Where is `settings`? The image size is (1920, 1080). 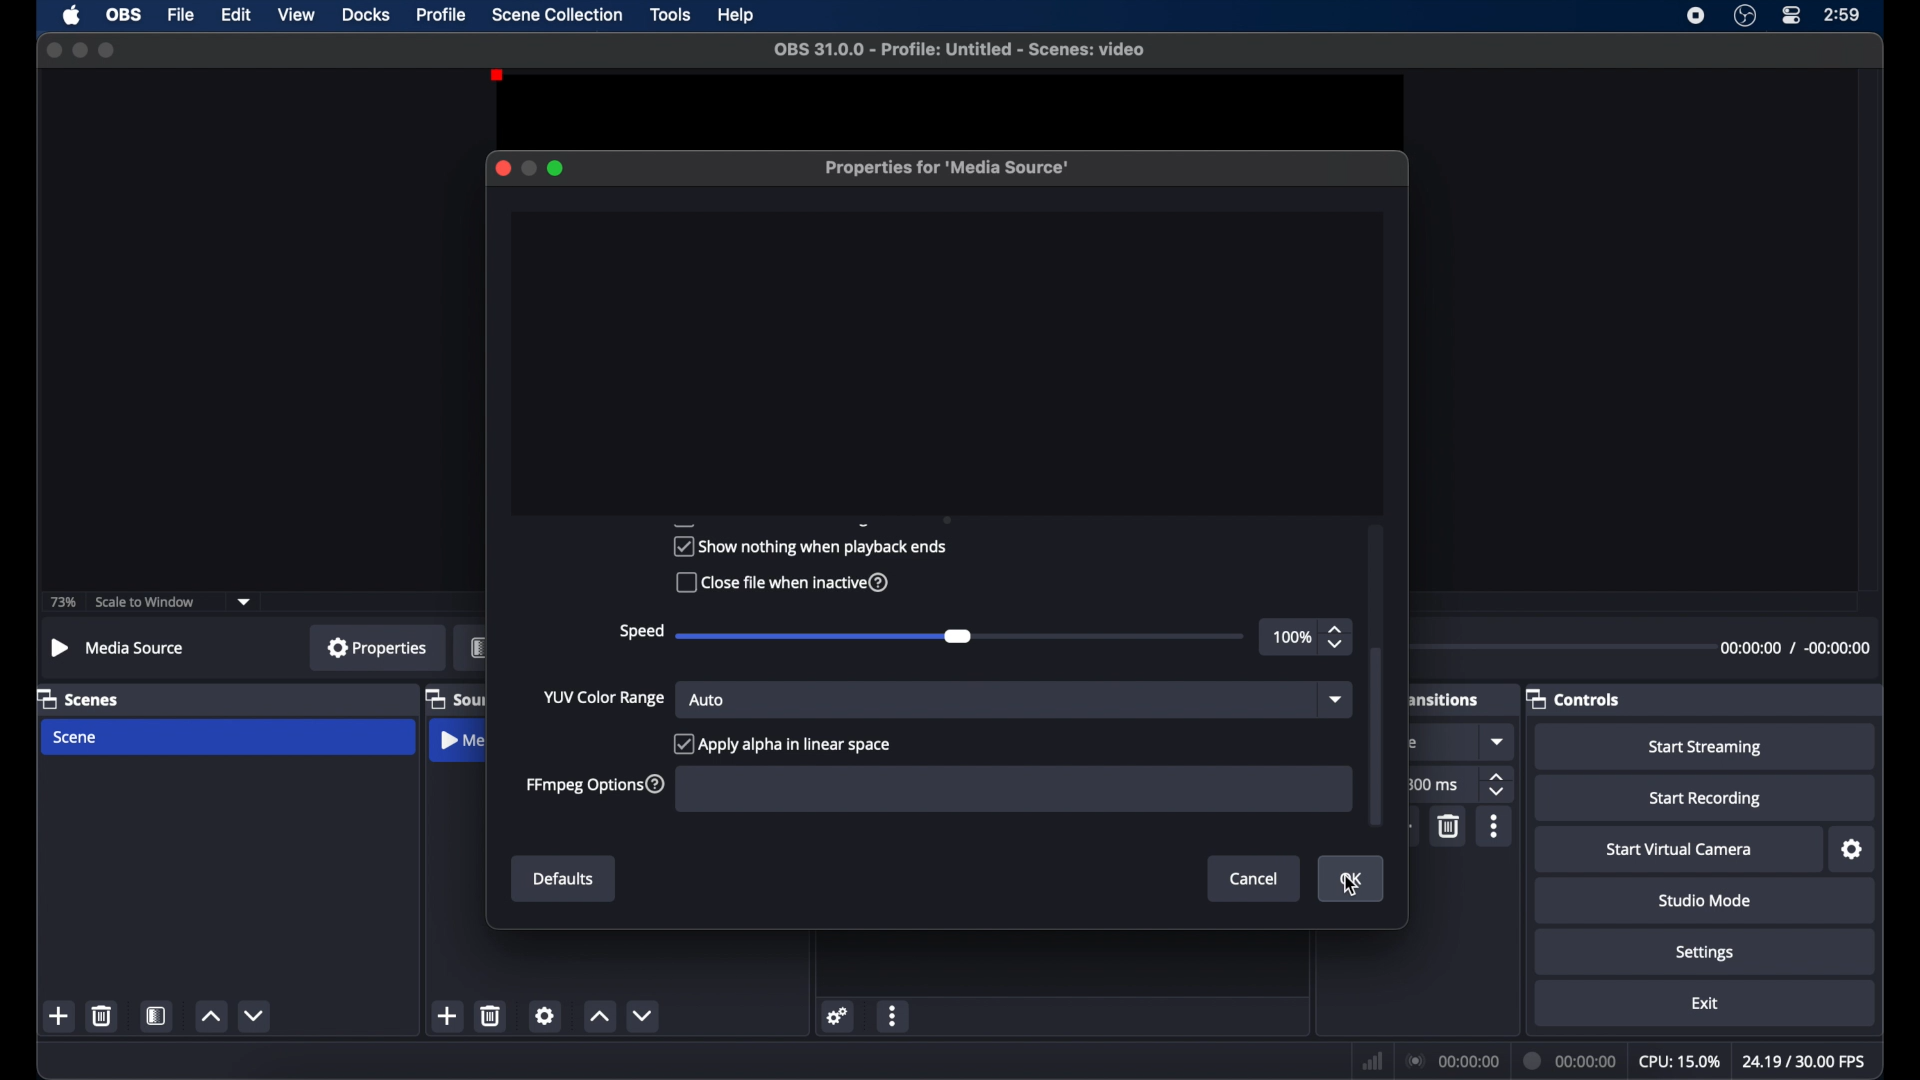 settings is located at coordinates (838, 1017).